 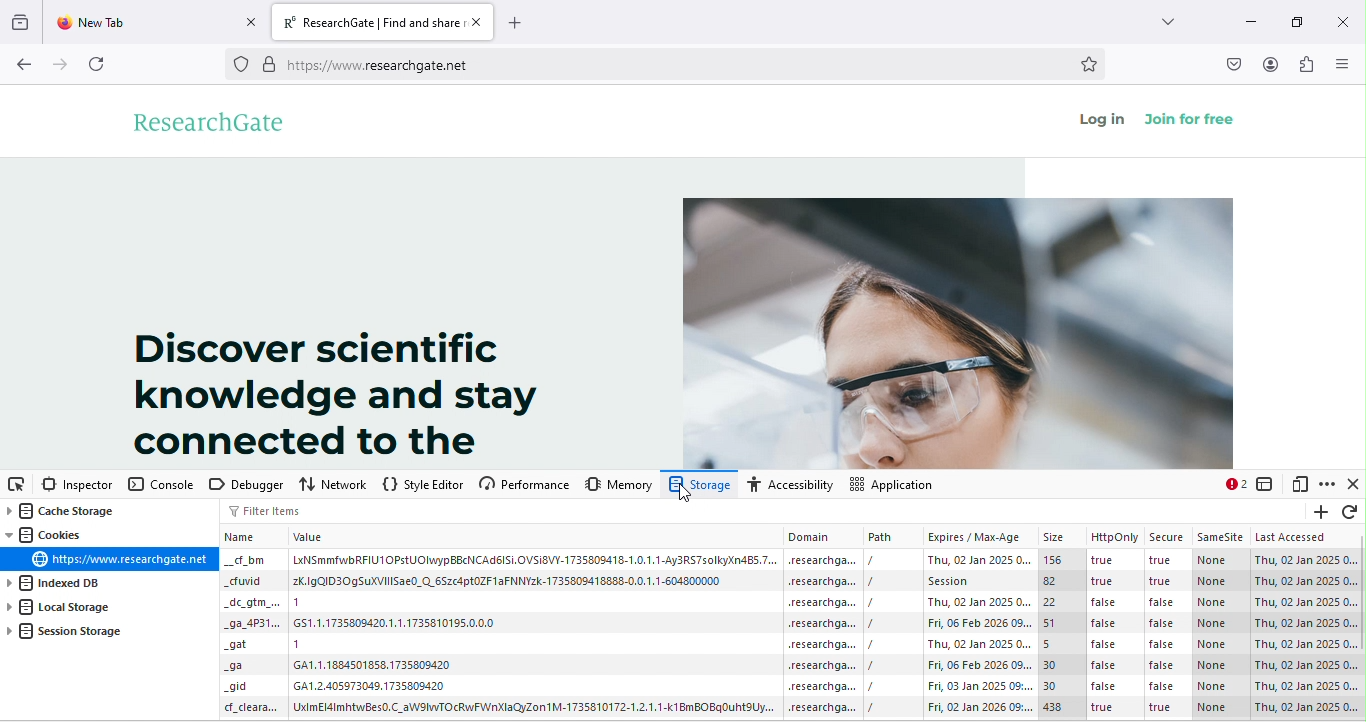 I want to click on cache storage, so click(x=110, y=512).